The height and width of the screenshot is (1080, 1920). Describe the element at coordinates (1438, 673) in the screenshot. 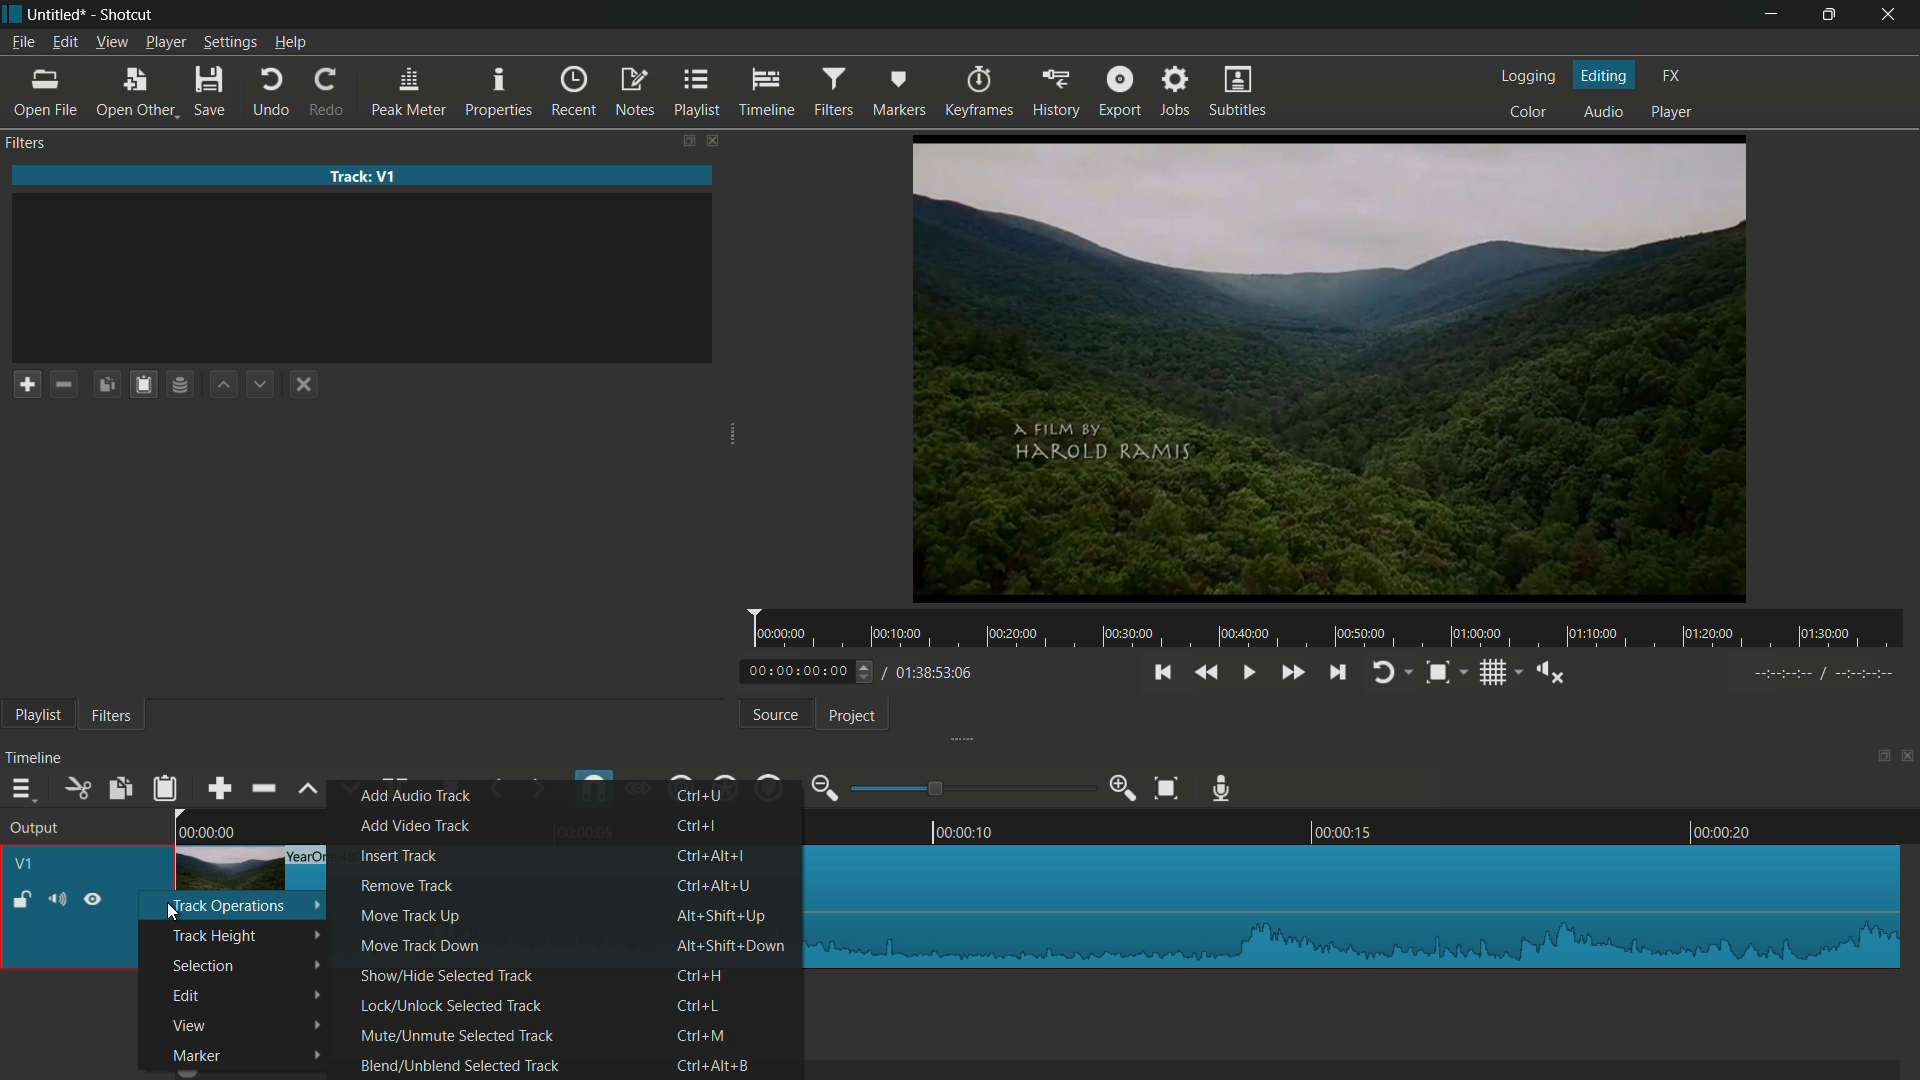

I see `toggle snap` at that location.